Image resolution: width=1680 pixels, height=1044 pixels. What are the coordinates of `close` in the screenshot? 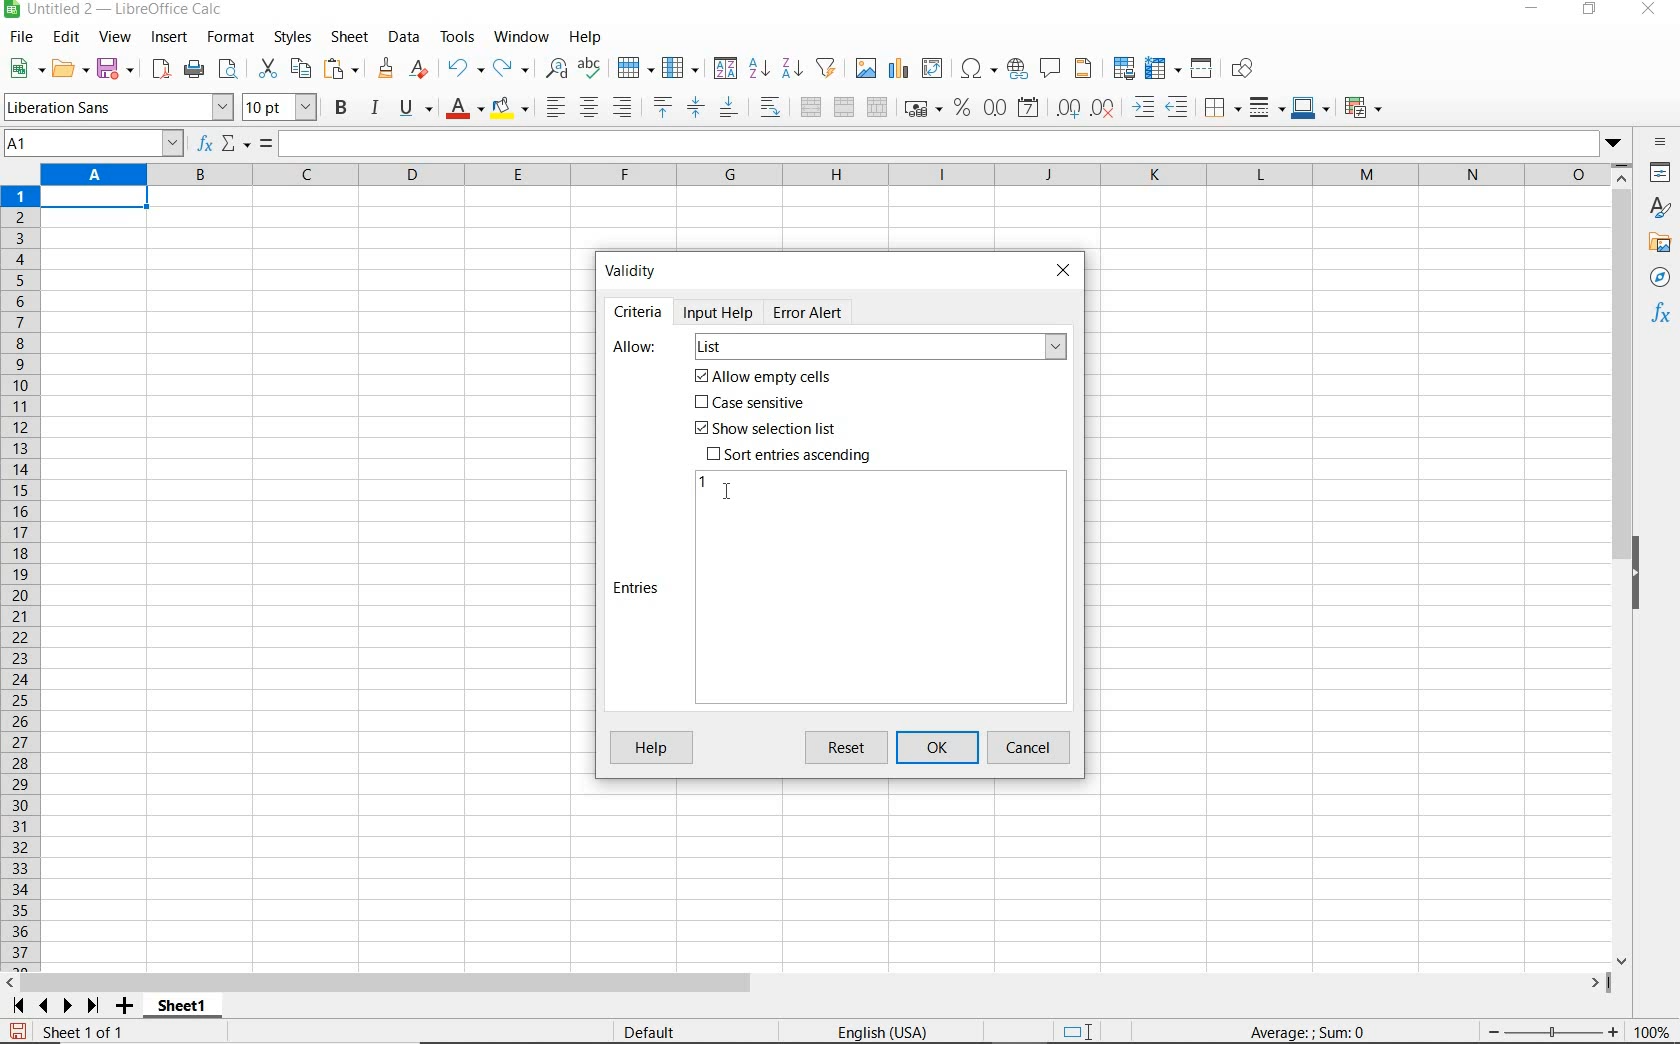 It's located at (1647, 10).